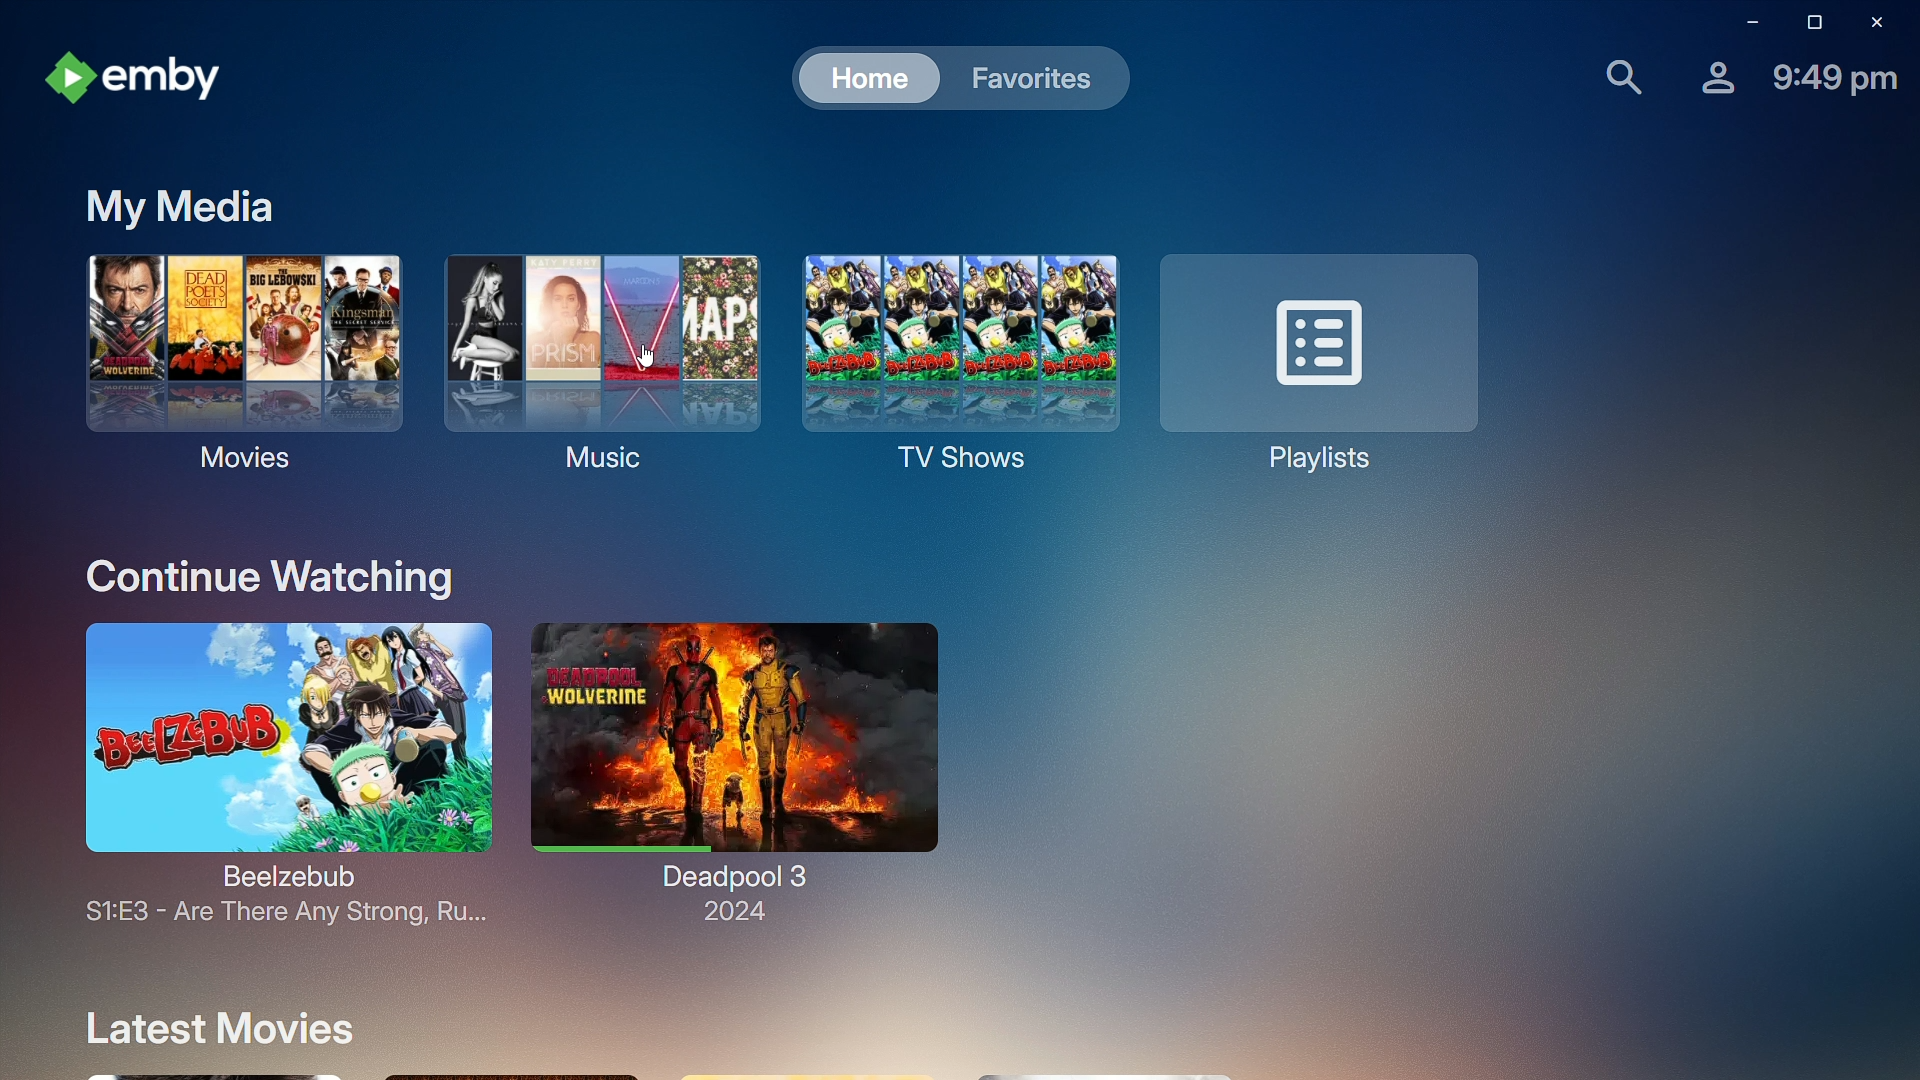  I want to click on Continue Watching, so click(273, 573).